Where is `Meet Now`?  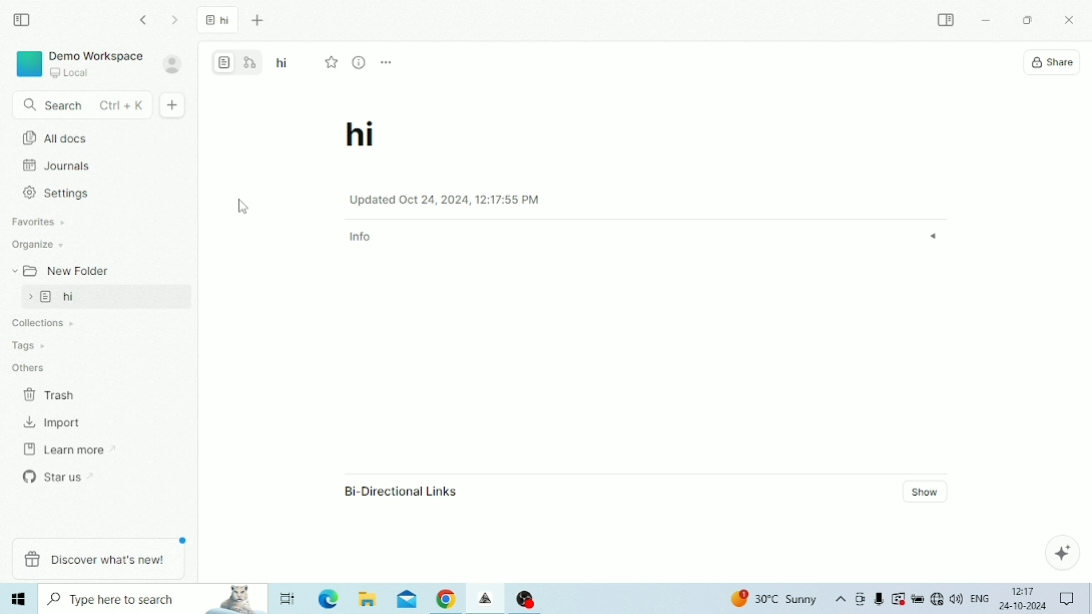 Meet Now is located at coordinates (860, 599).